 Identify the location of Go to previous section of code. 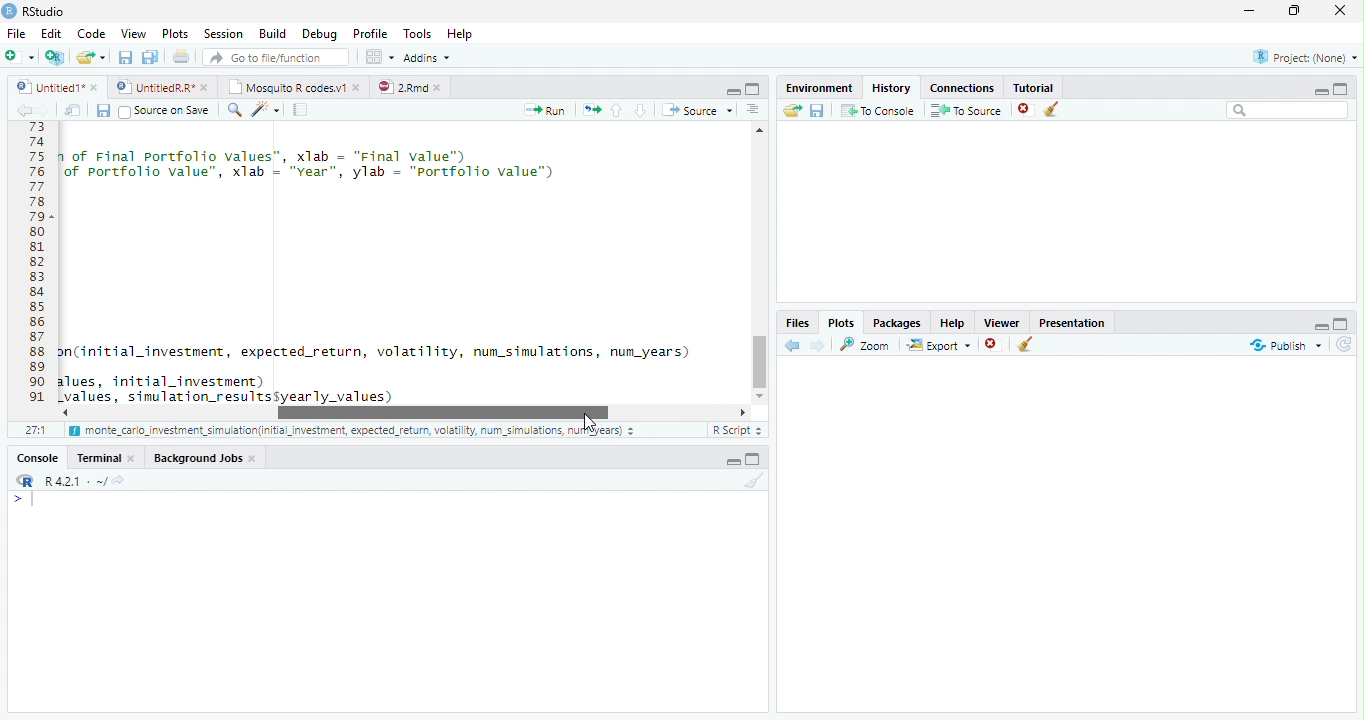
(617, 112).